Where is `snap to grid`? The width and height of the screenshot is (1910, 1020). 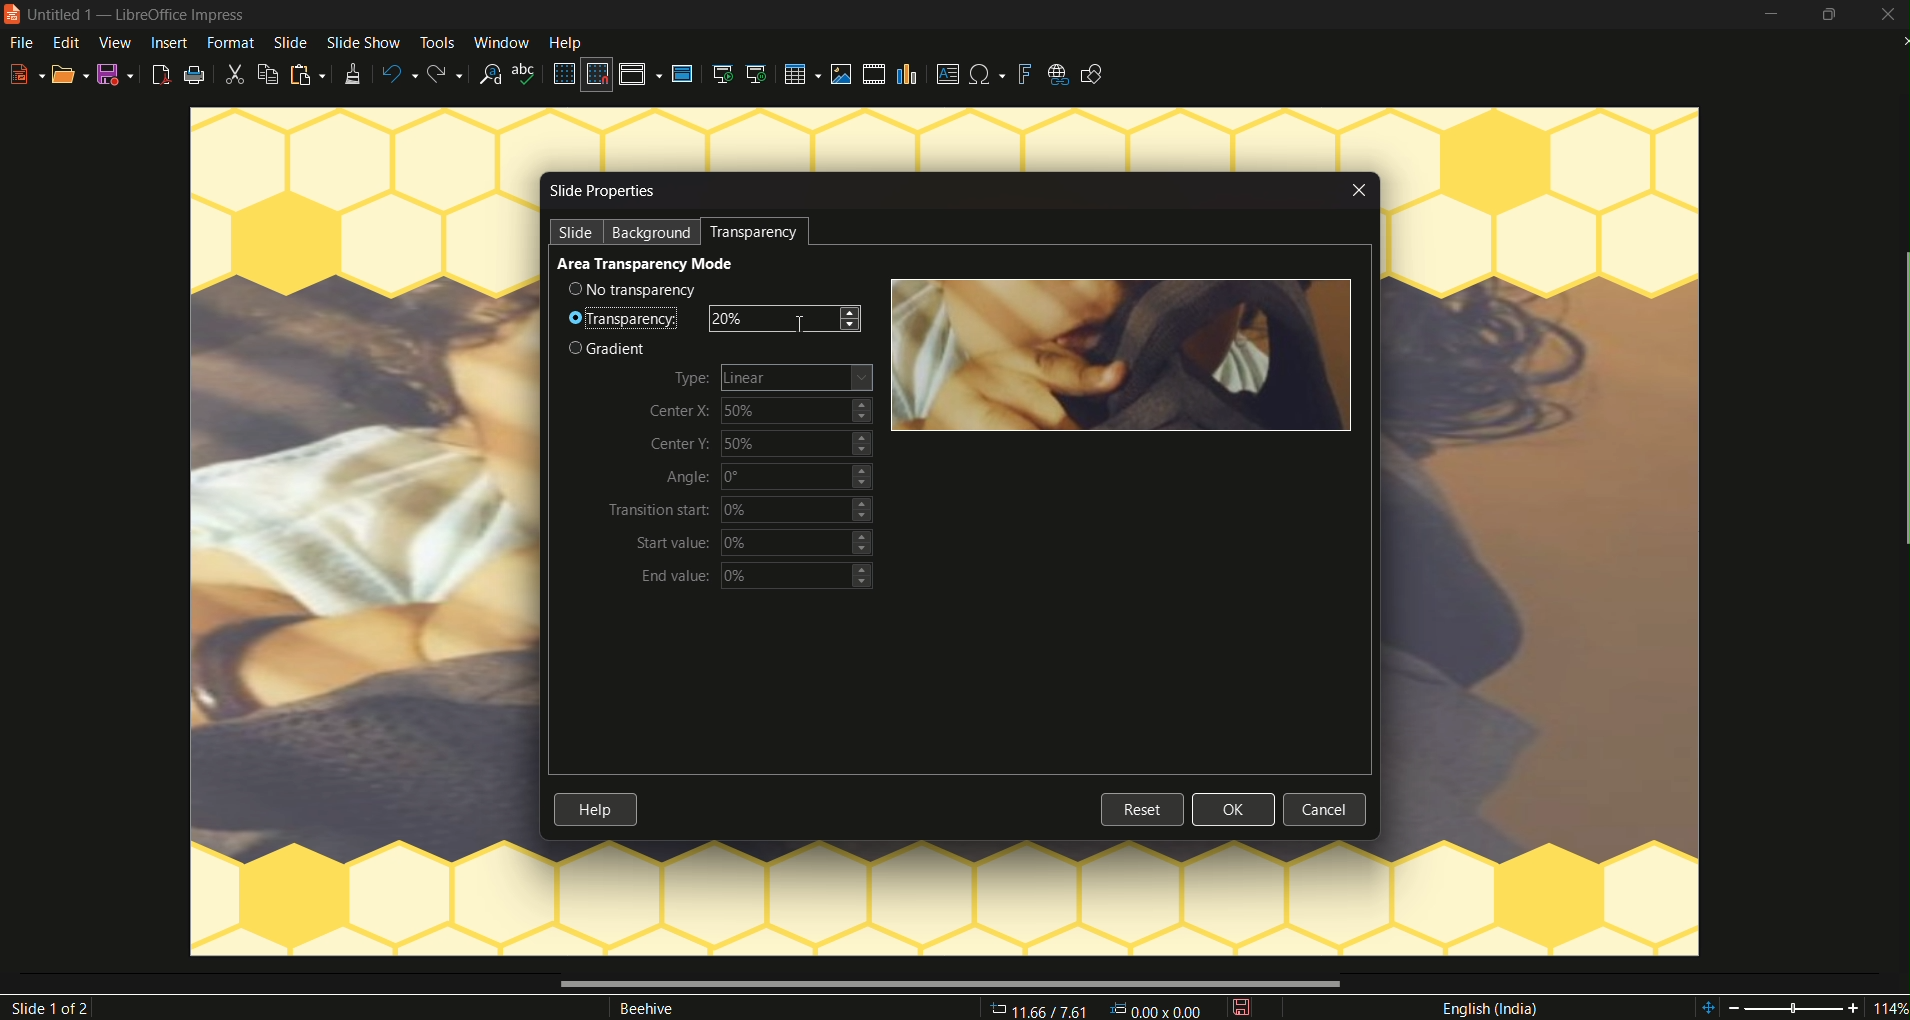 snap to grid is located at coordinates (595, 76).